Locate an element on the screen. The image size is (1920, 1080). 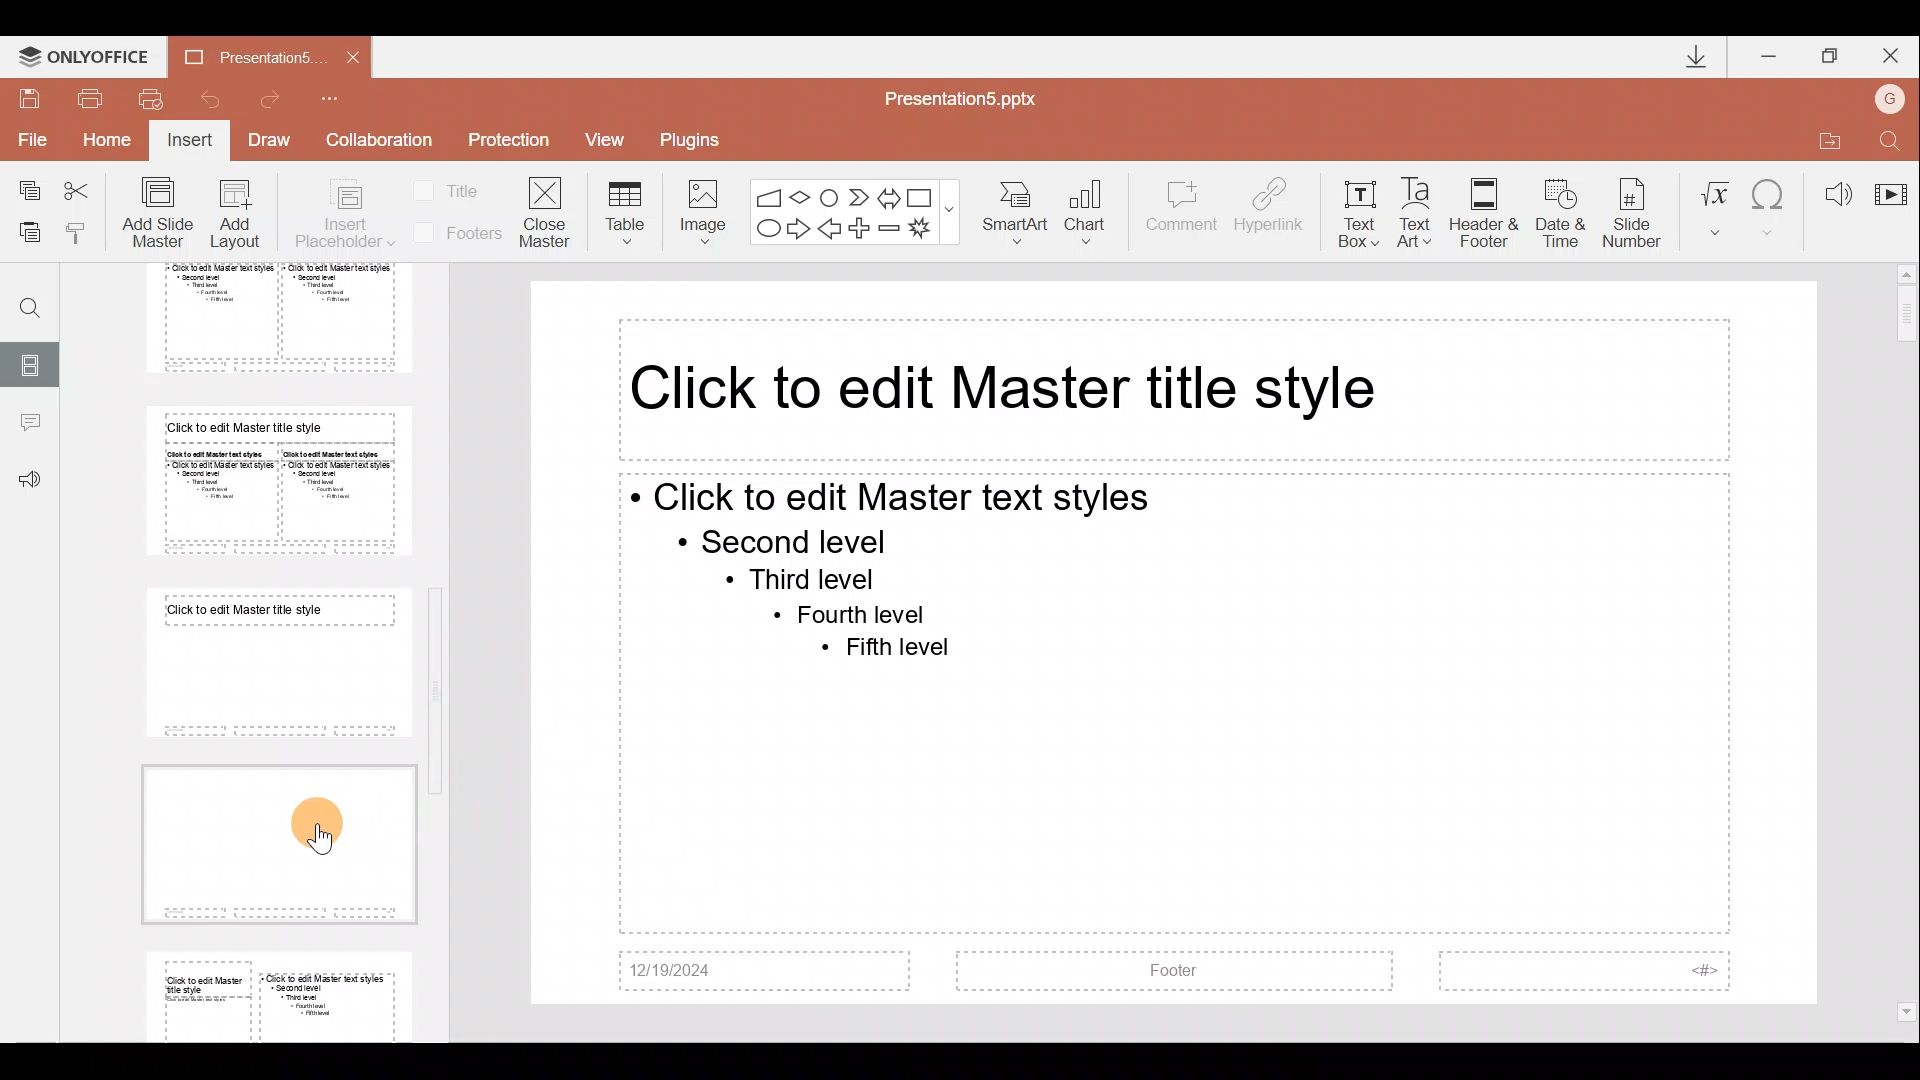
Audio is located at coordinates (1830, 188).